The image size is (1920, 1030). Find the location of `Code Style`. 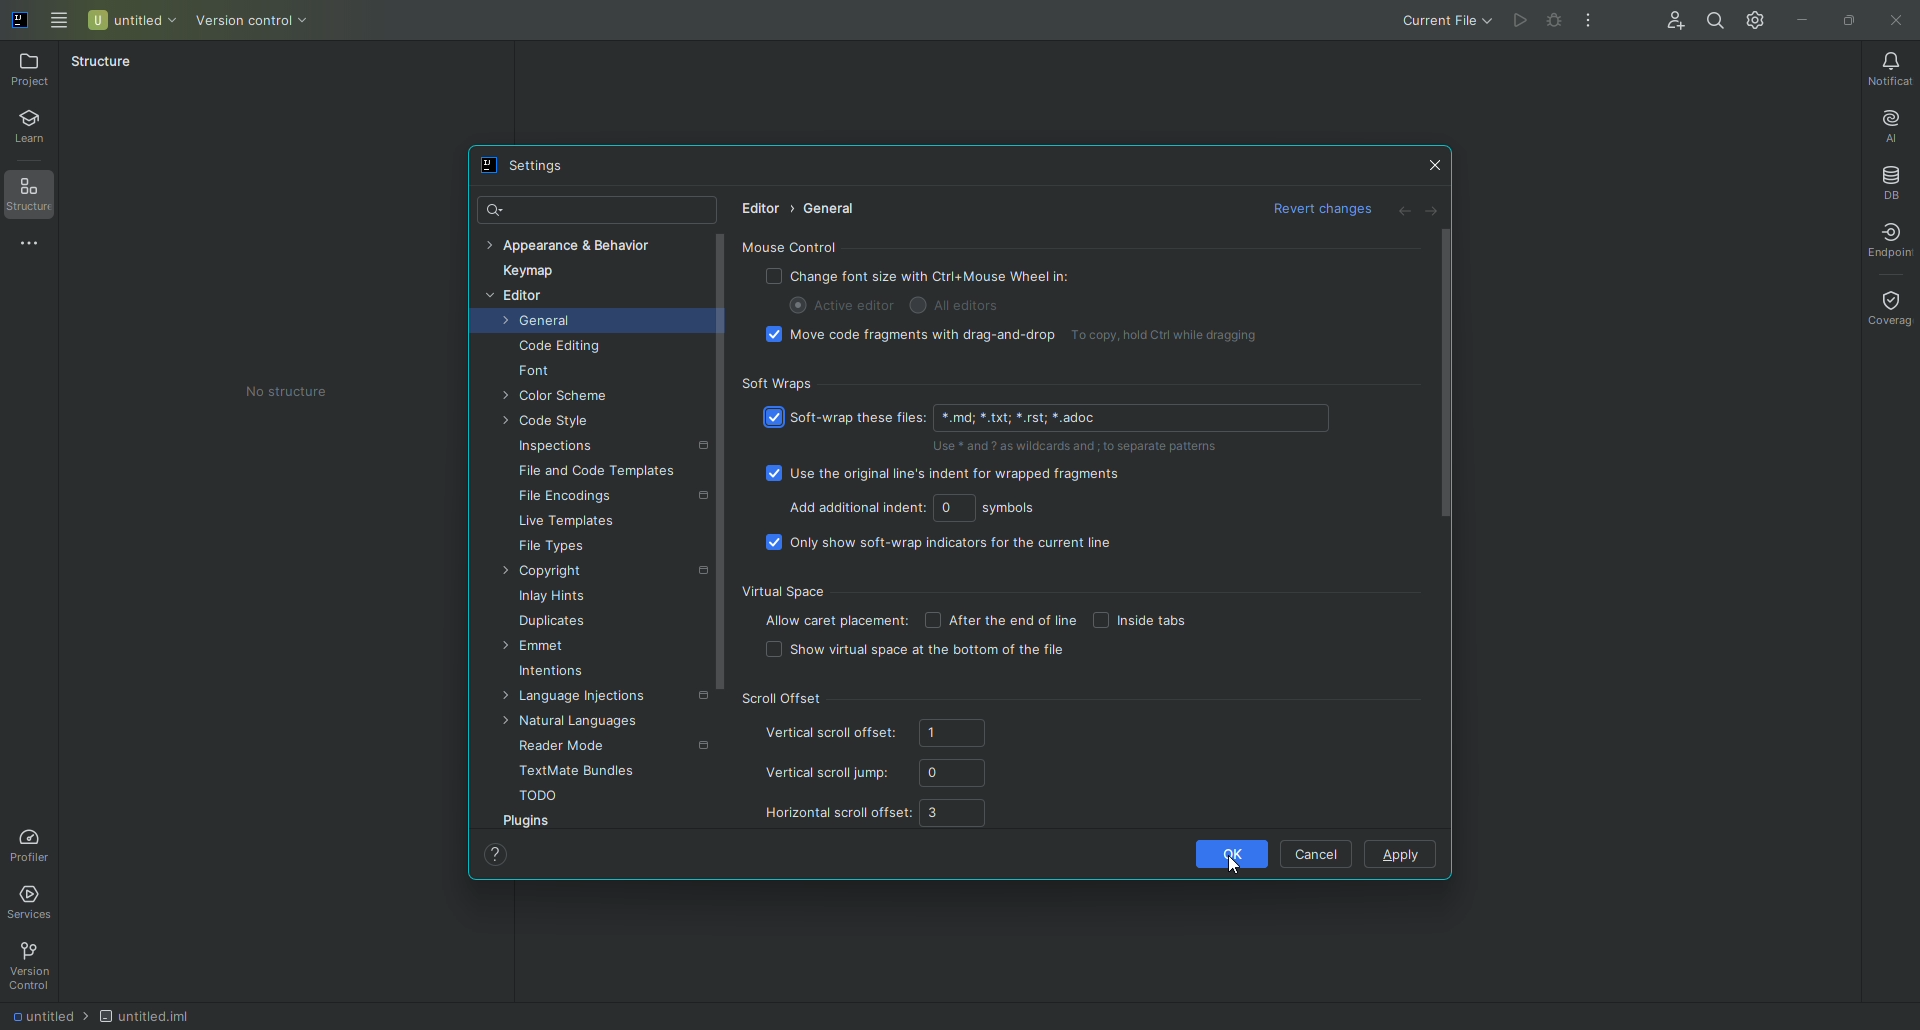

Code Style is located at coordinates (548, 424).